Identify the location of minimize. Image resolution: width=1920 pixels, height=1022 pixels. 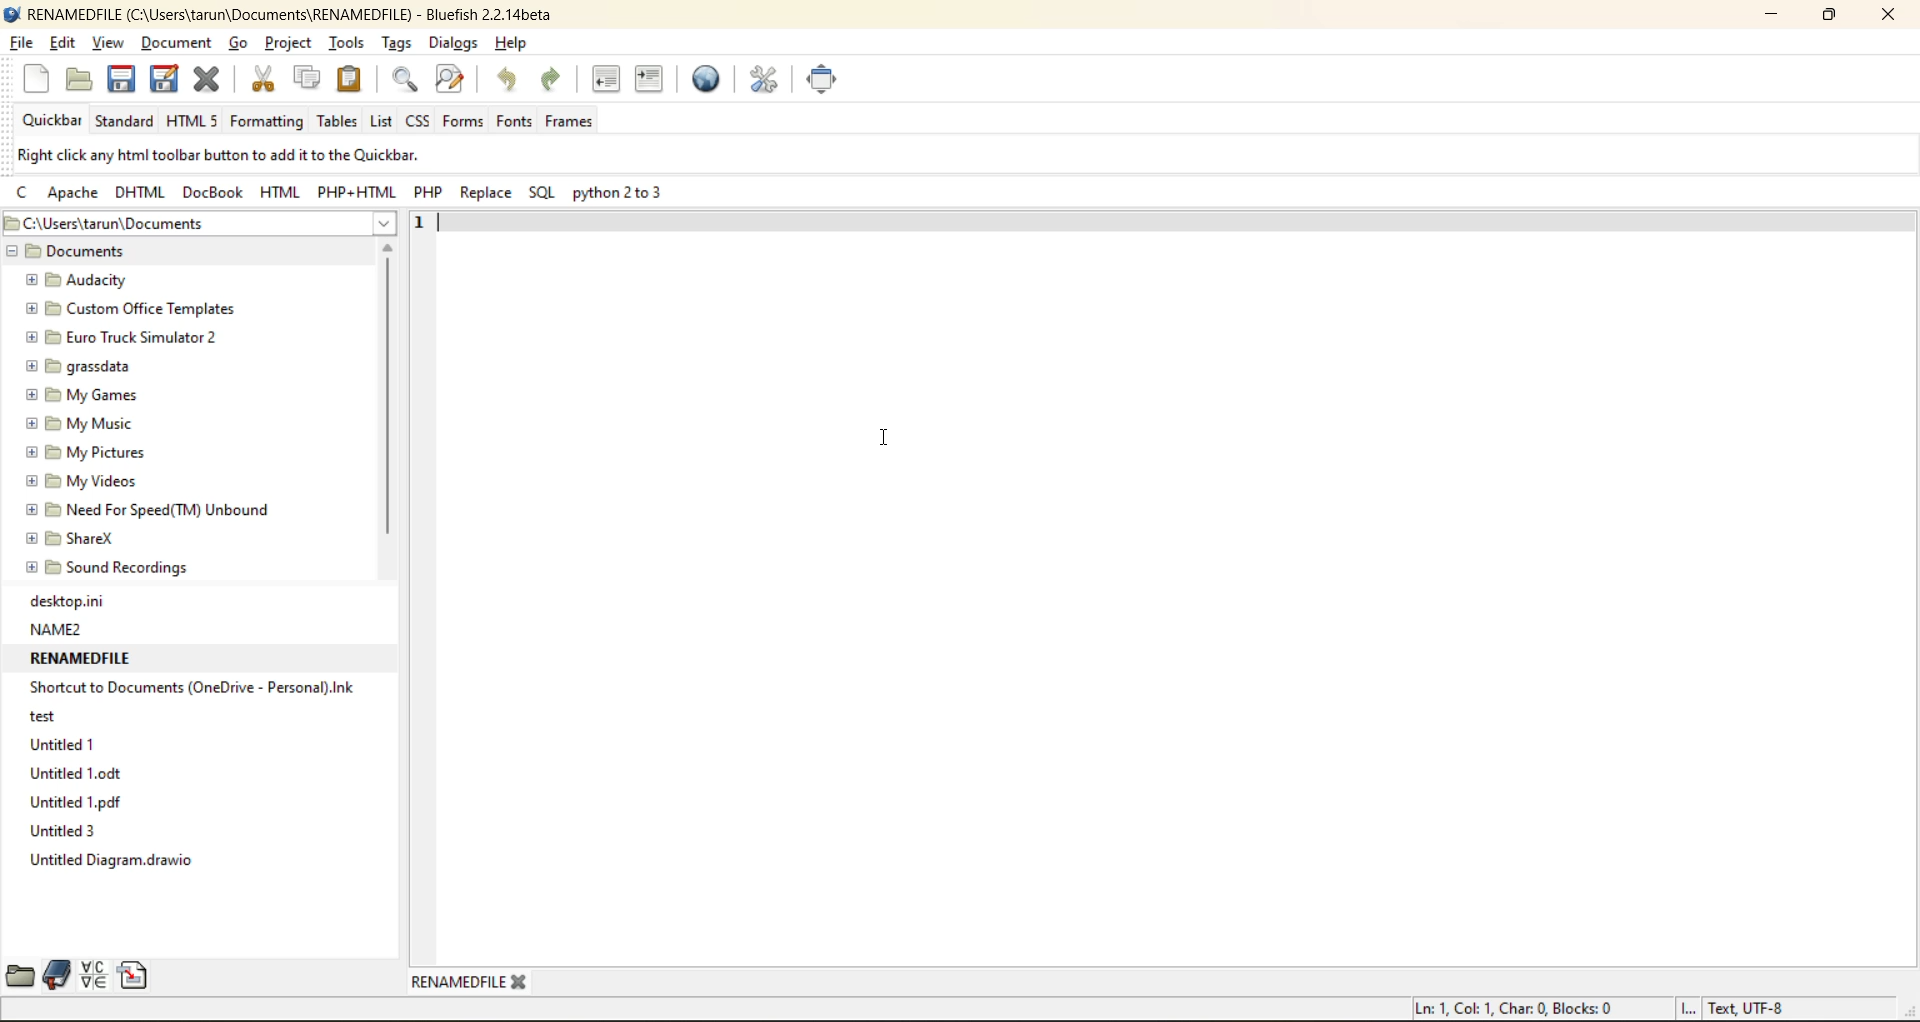
(1777, 12).